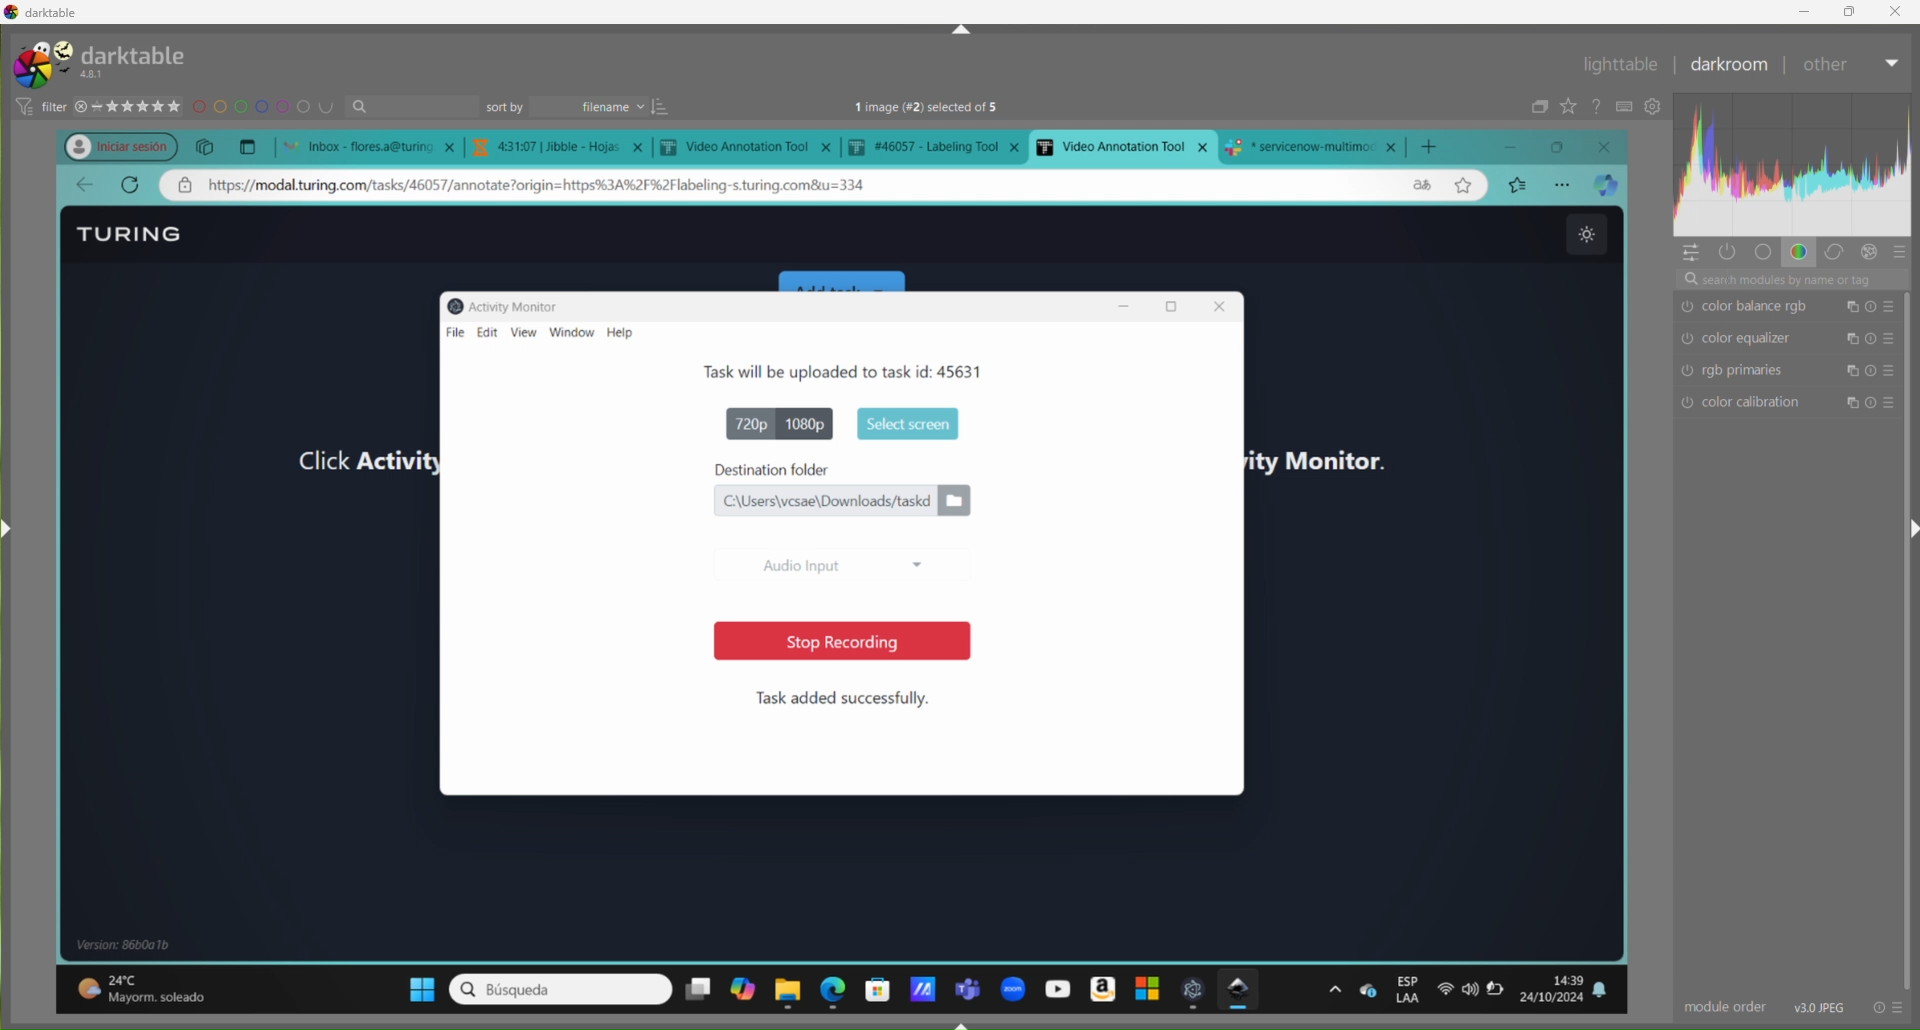  Describe the element at coordinates (1621, 65) in the screenshot. I see `lightable` at that location.